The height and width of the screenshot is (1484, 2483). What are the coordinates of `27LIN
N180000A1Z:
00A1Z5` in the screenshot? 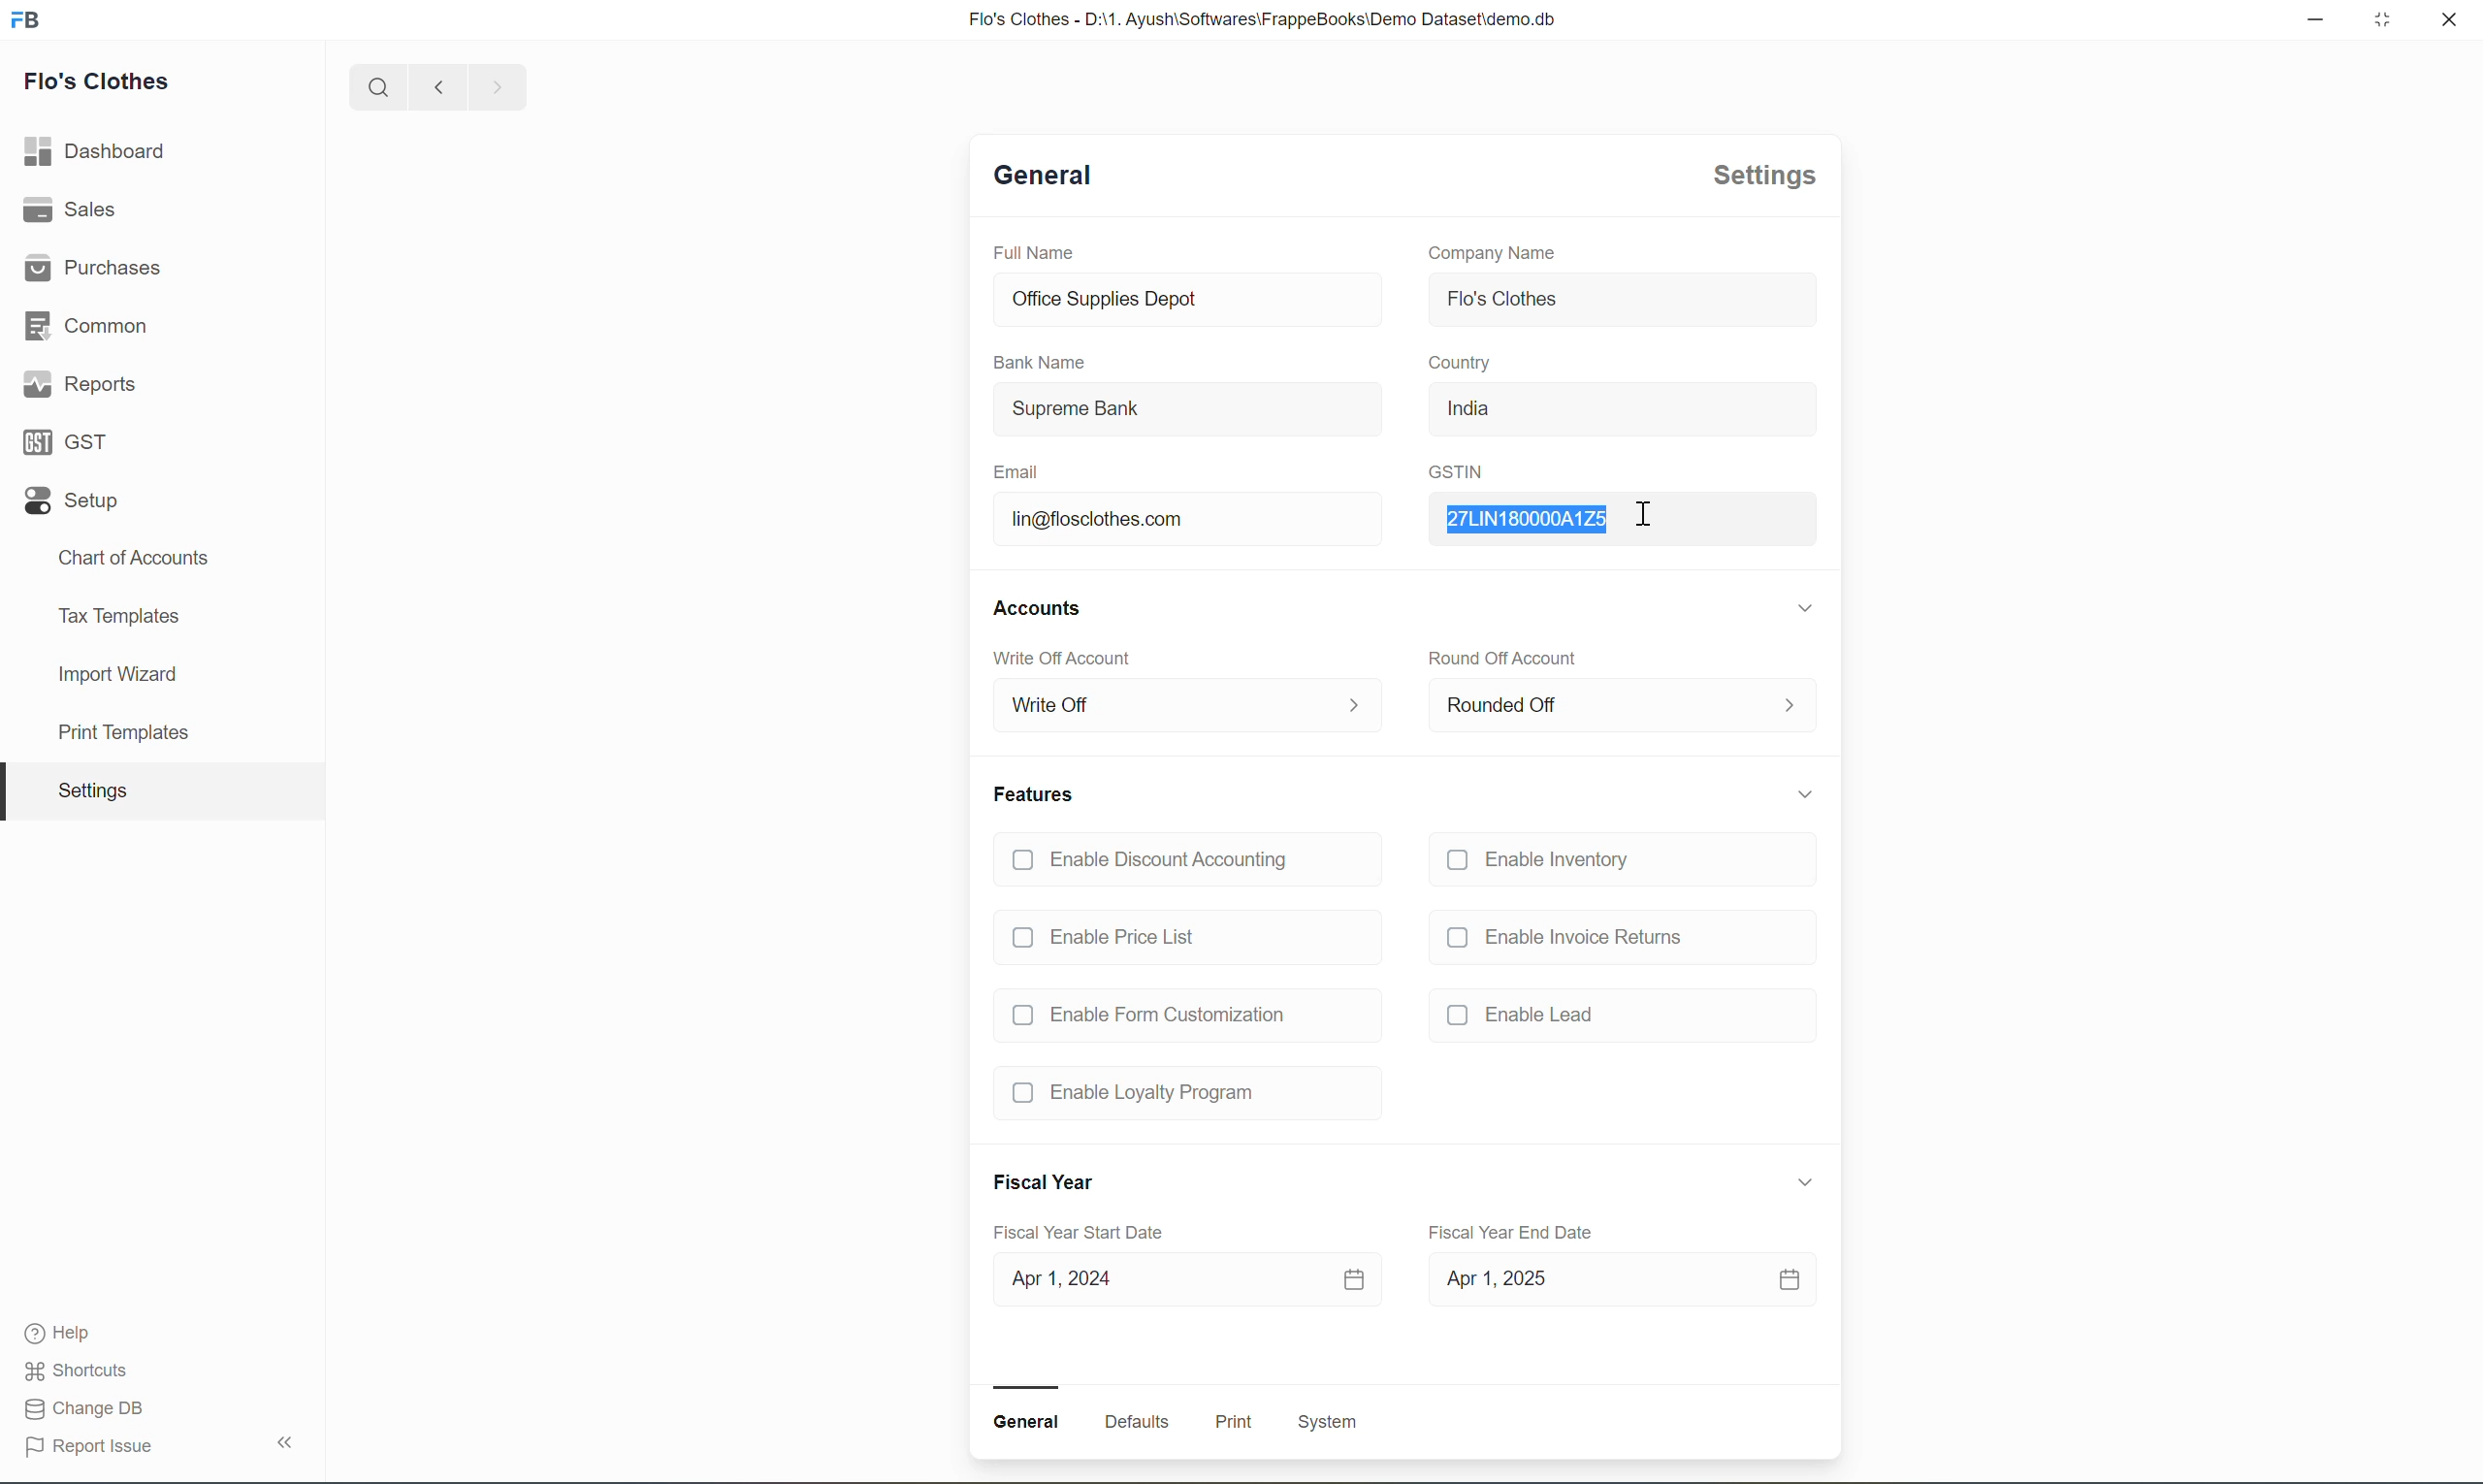 It's located at (1621, 517).